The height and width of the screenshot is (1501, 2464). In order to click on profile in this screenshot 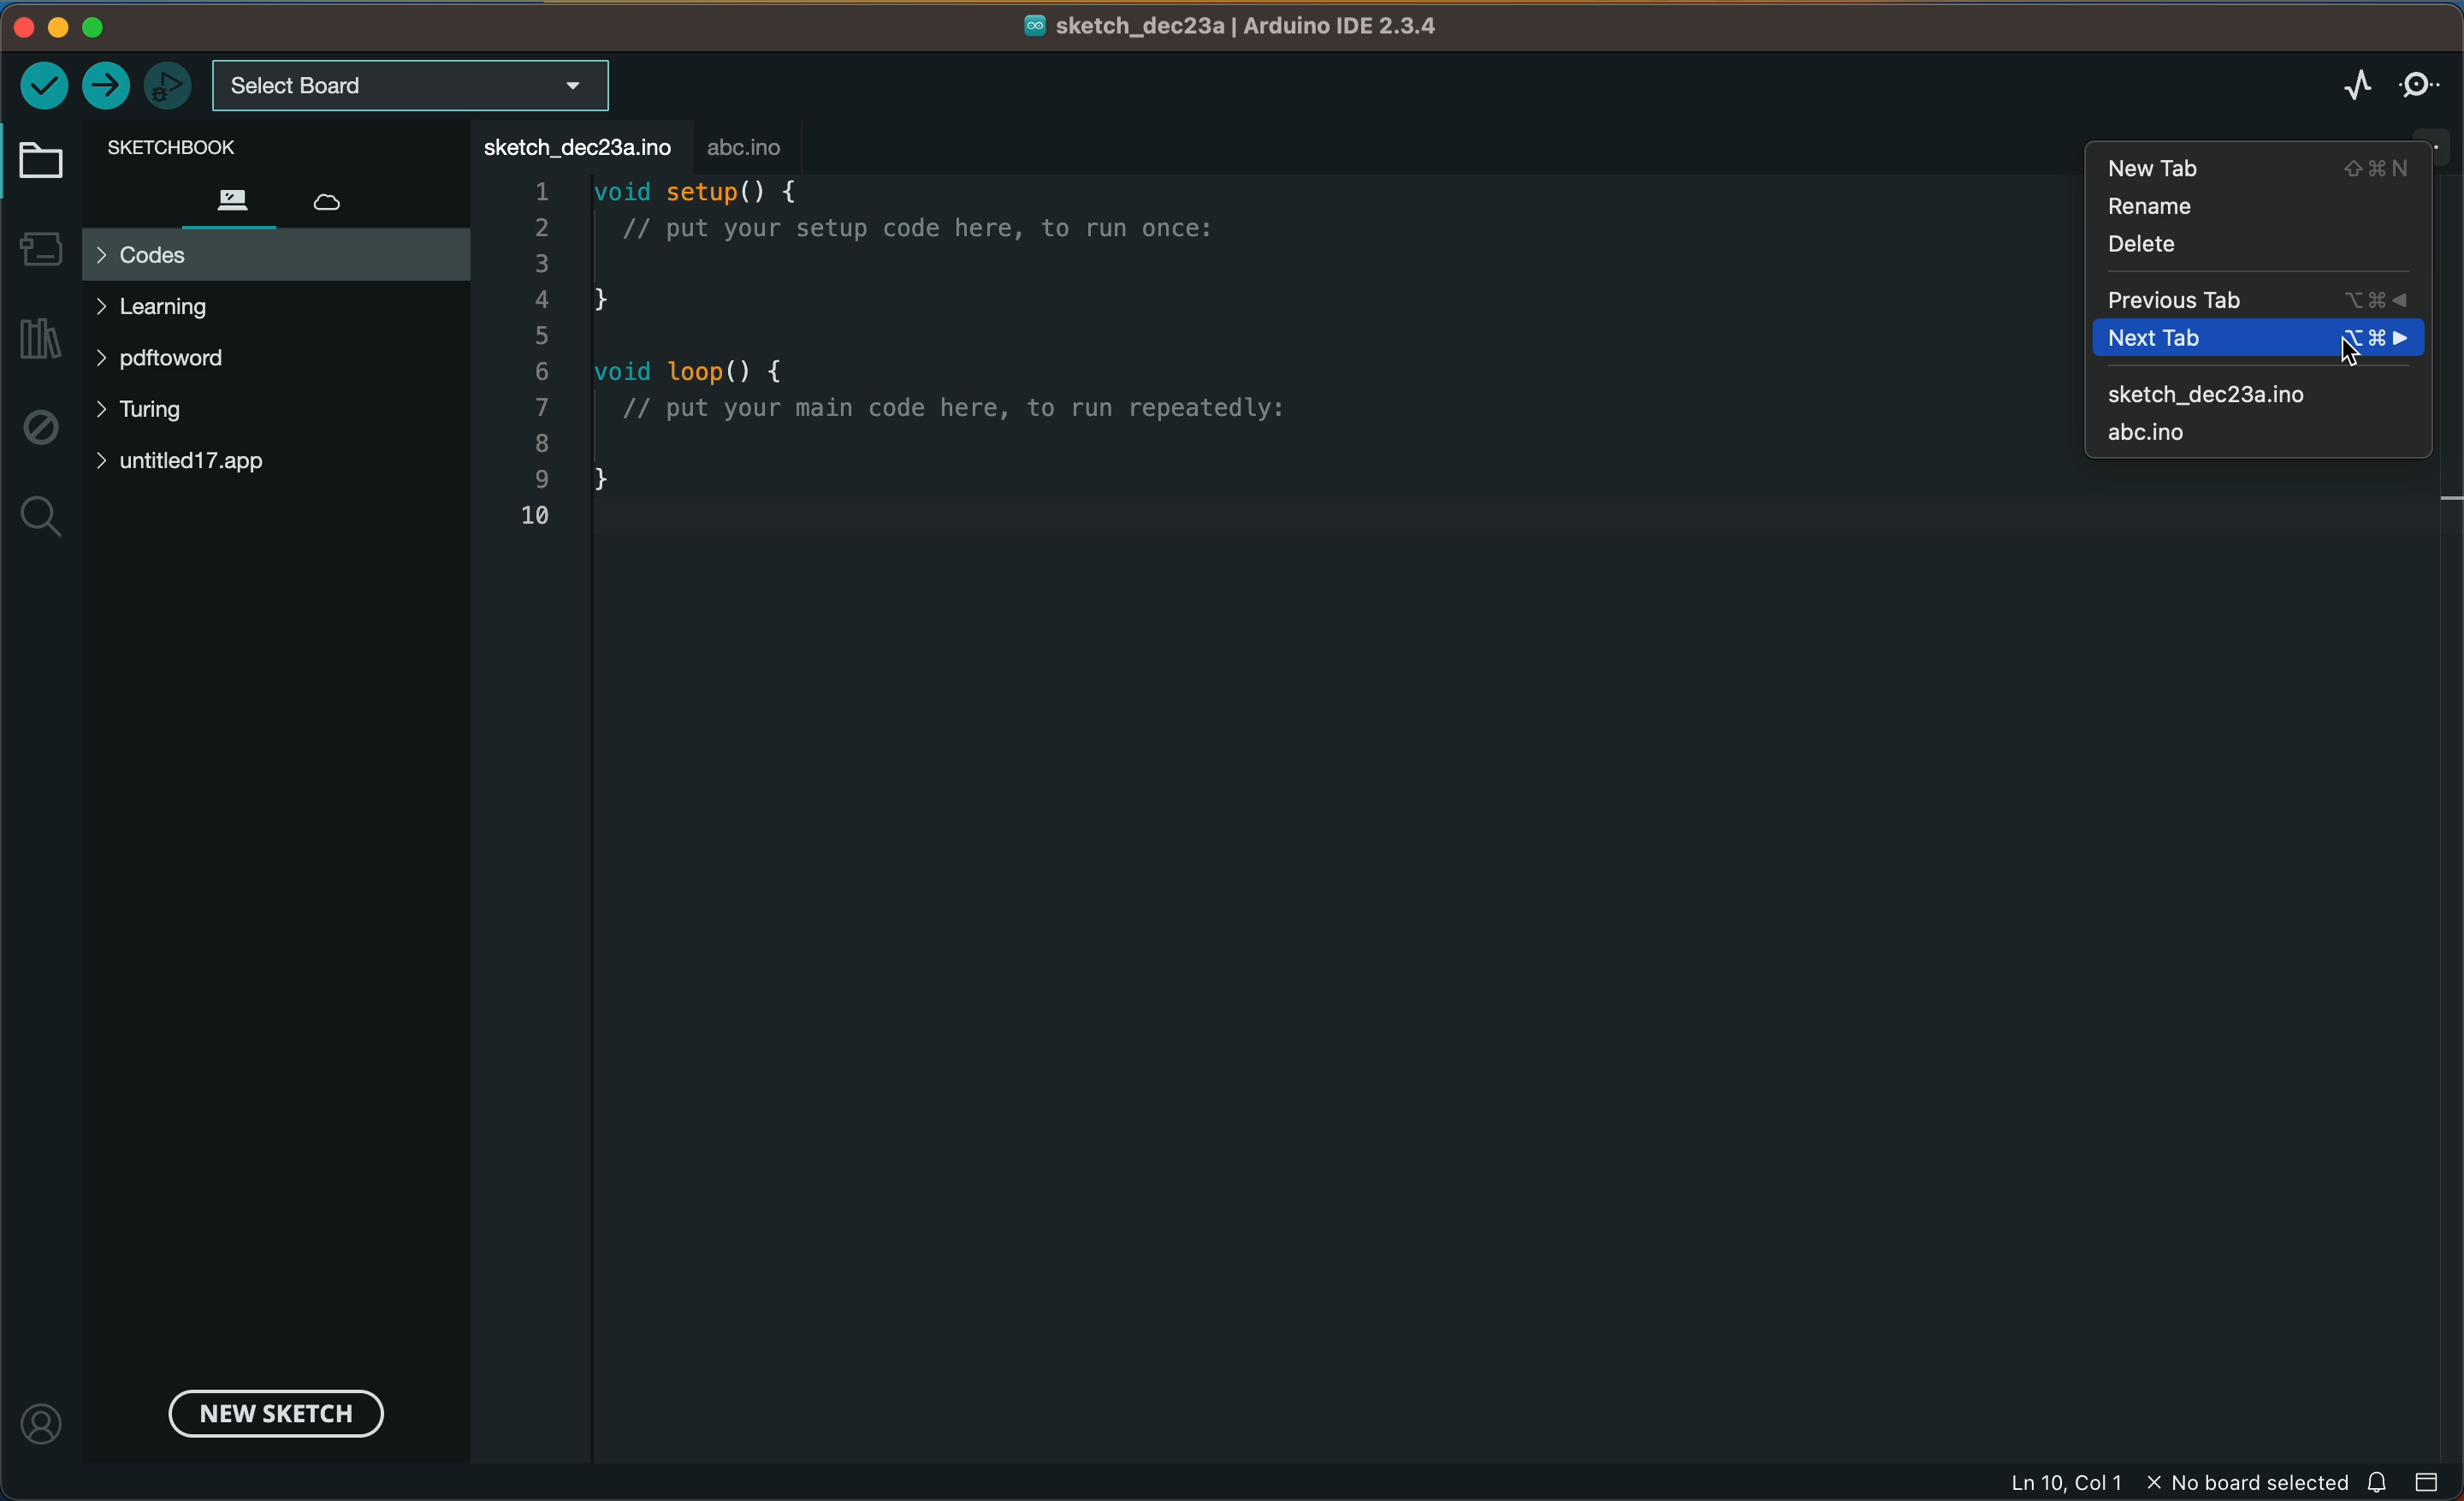, I will do `click(41, 1425)`.